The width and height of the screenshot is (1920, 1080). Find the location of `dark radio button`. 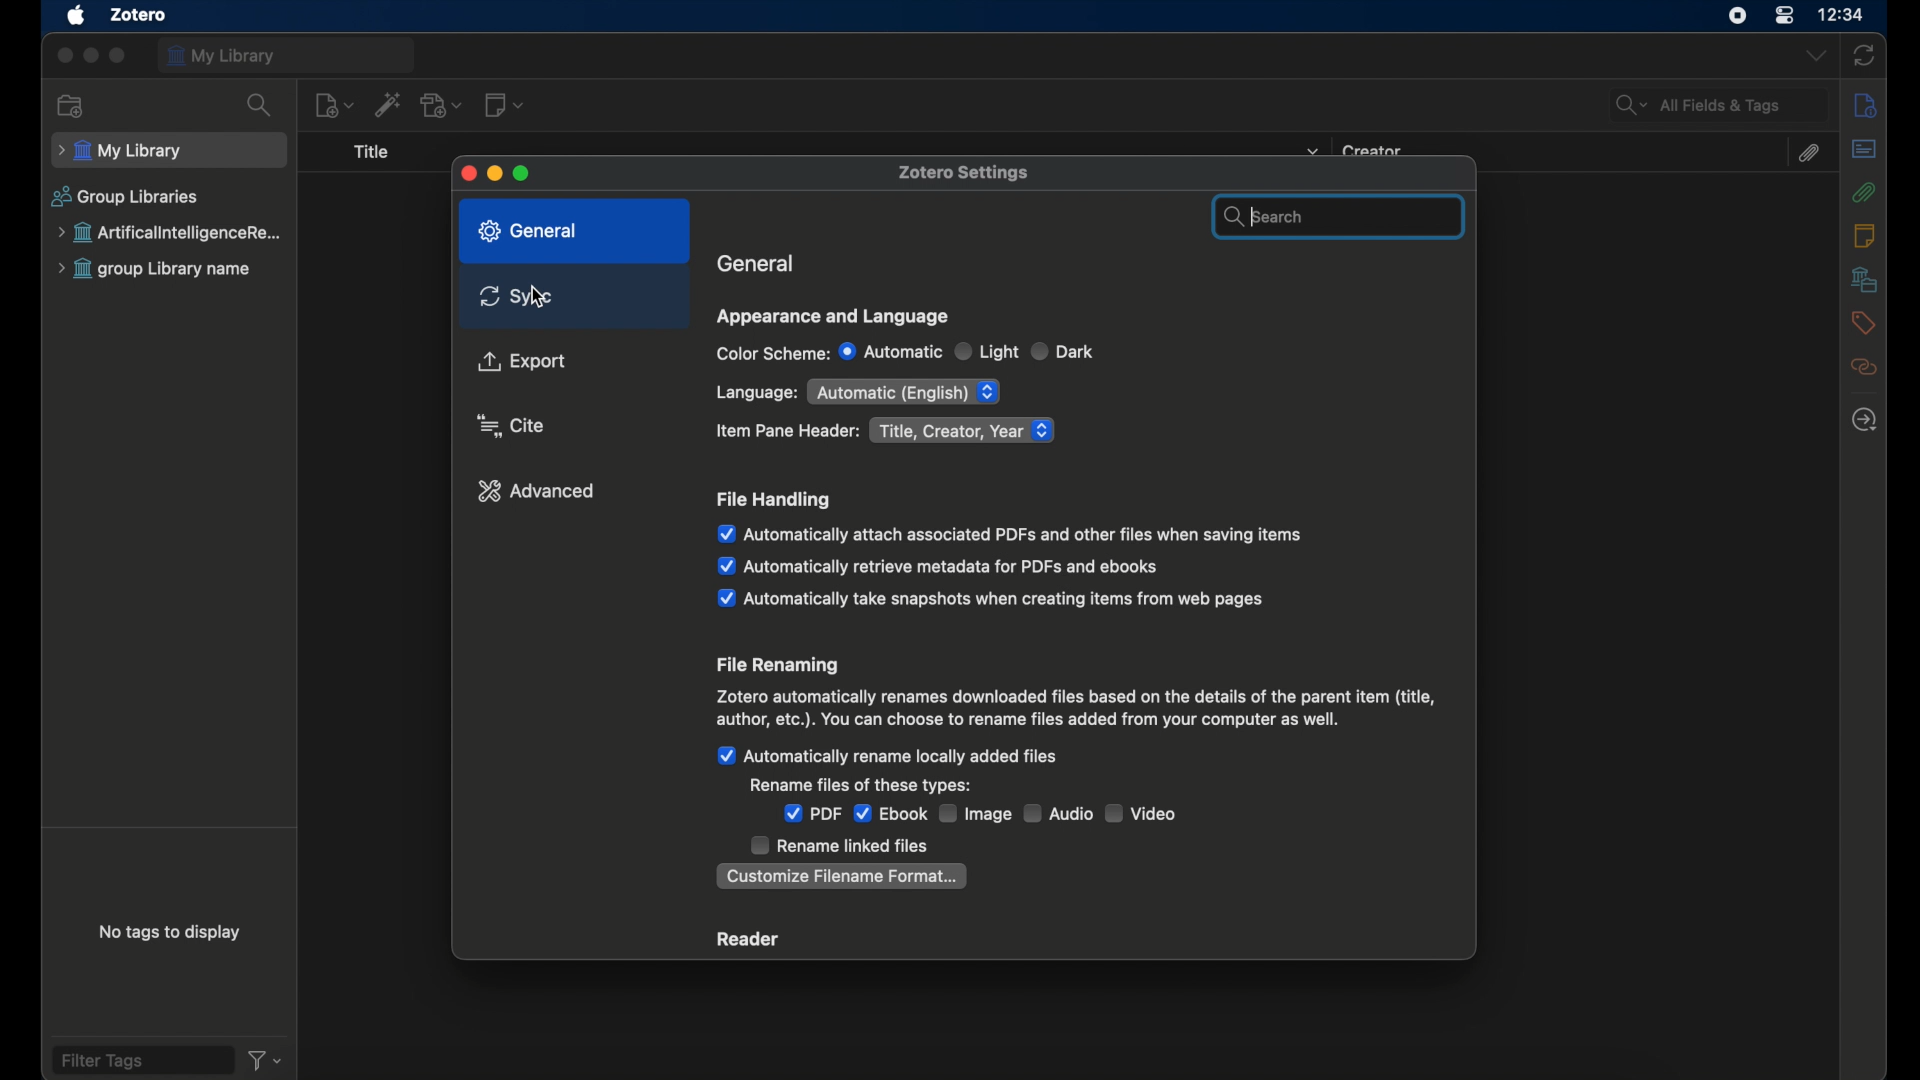

dark radio button is located at coordinates (1065, 352).